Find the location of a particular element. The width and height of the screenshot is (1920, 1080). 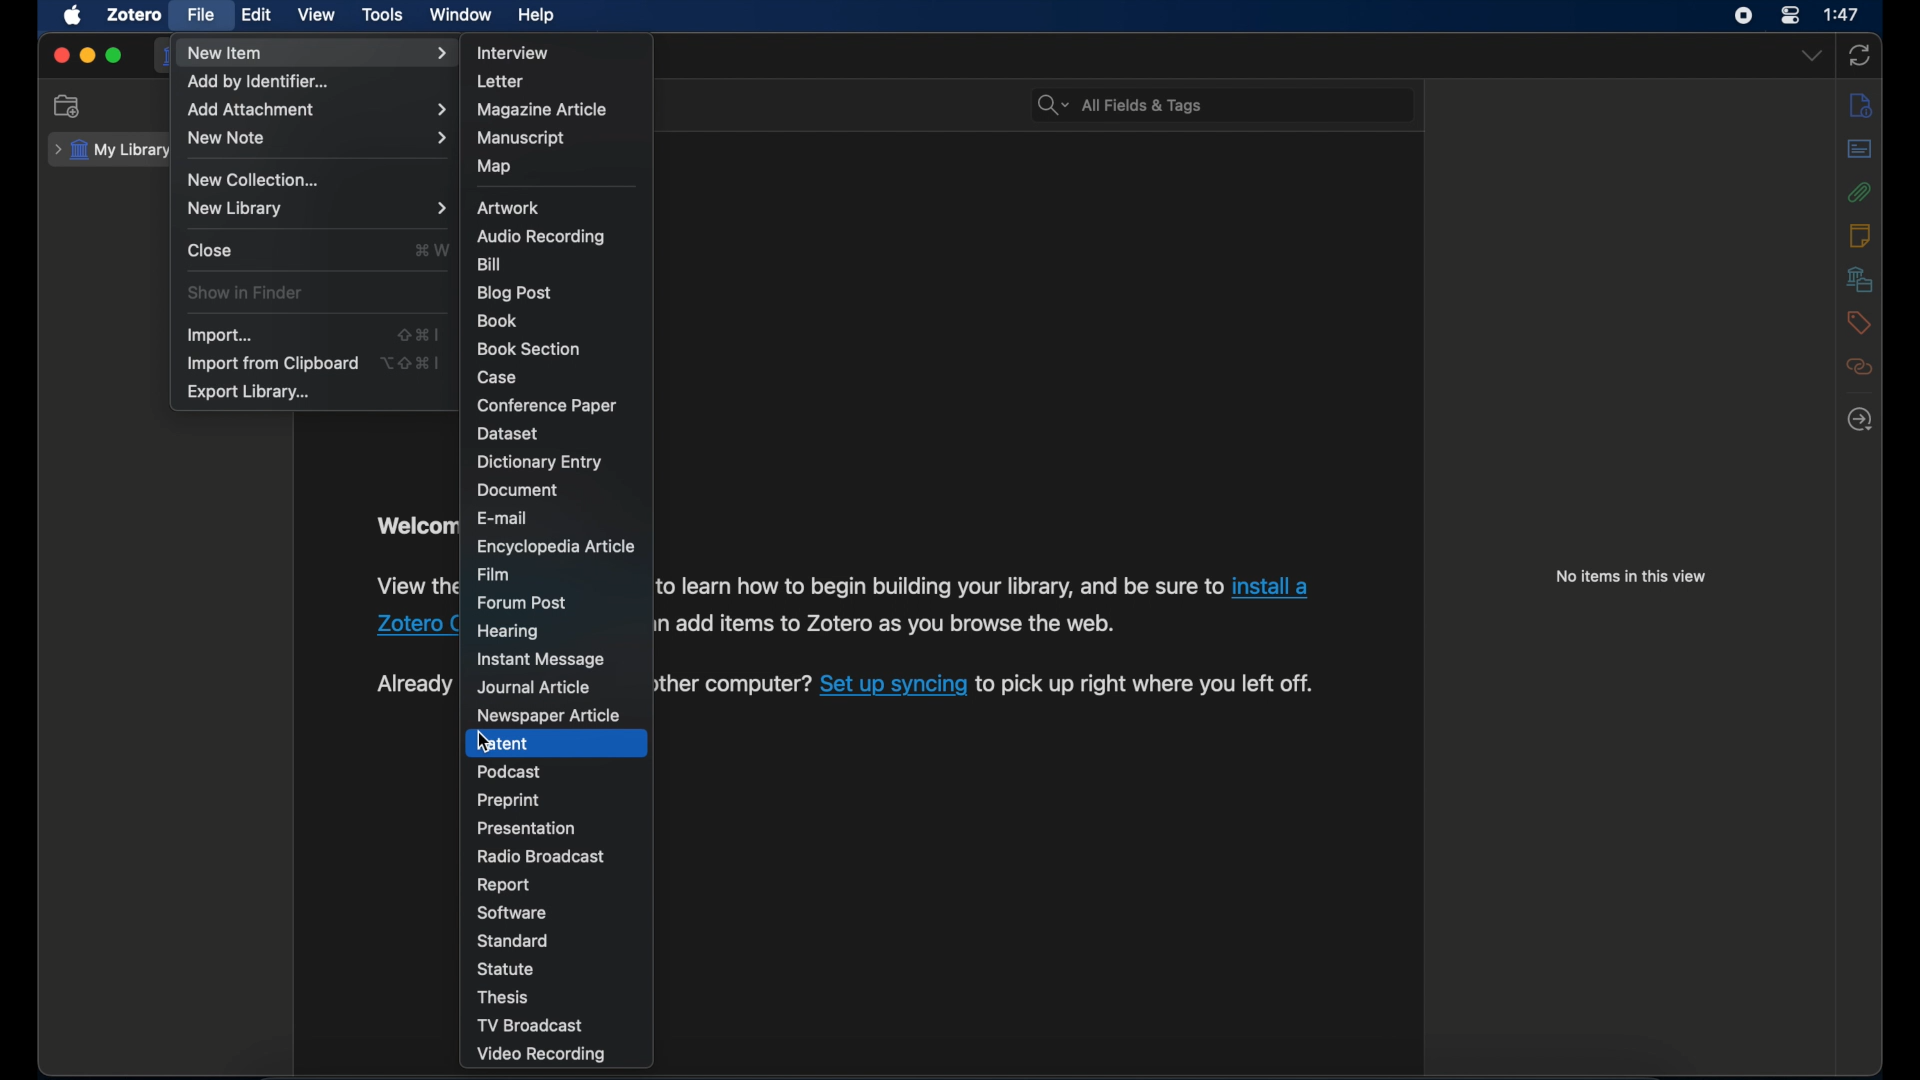

close is located at coordinates (61, 54).